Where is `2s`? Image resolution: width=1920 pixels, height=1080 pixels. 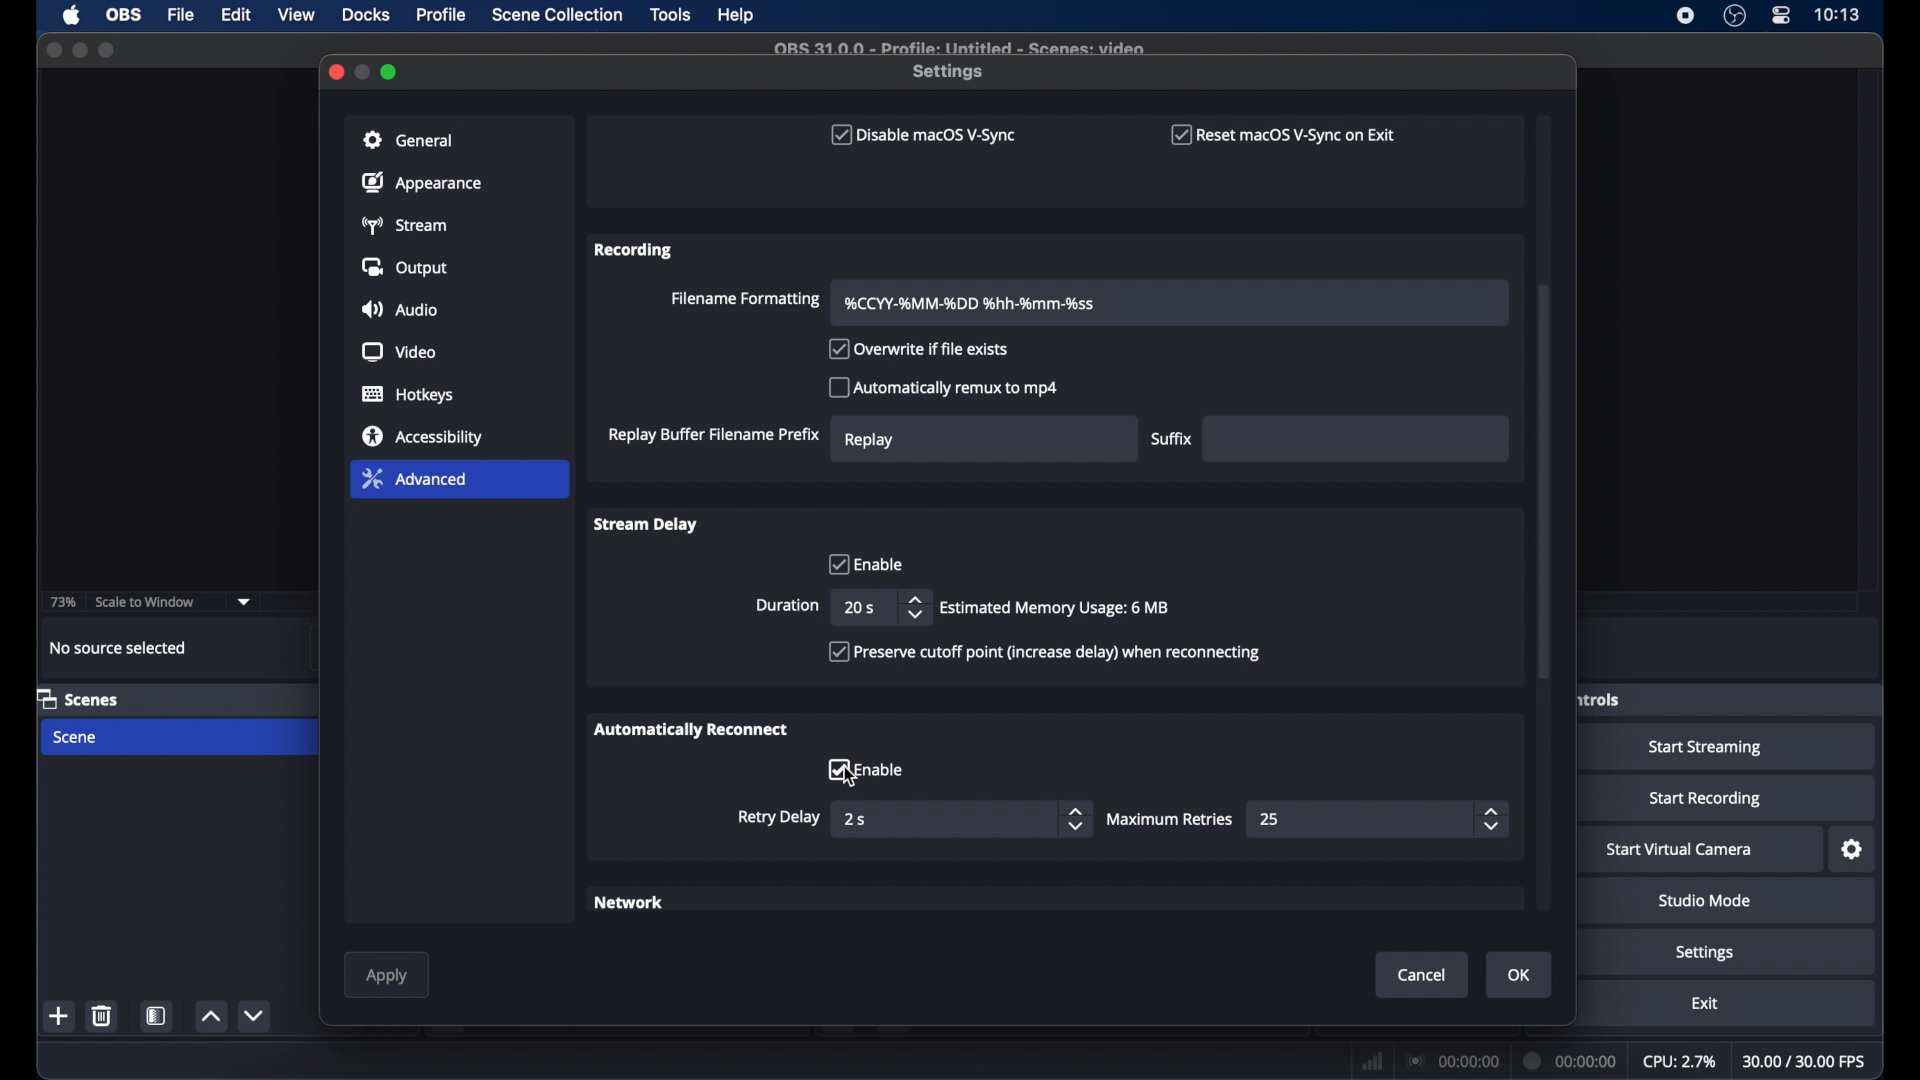 2s is located at coordinates (857, 819).